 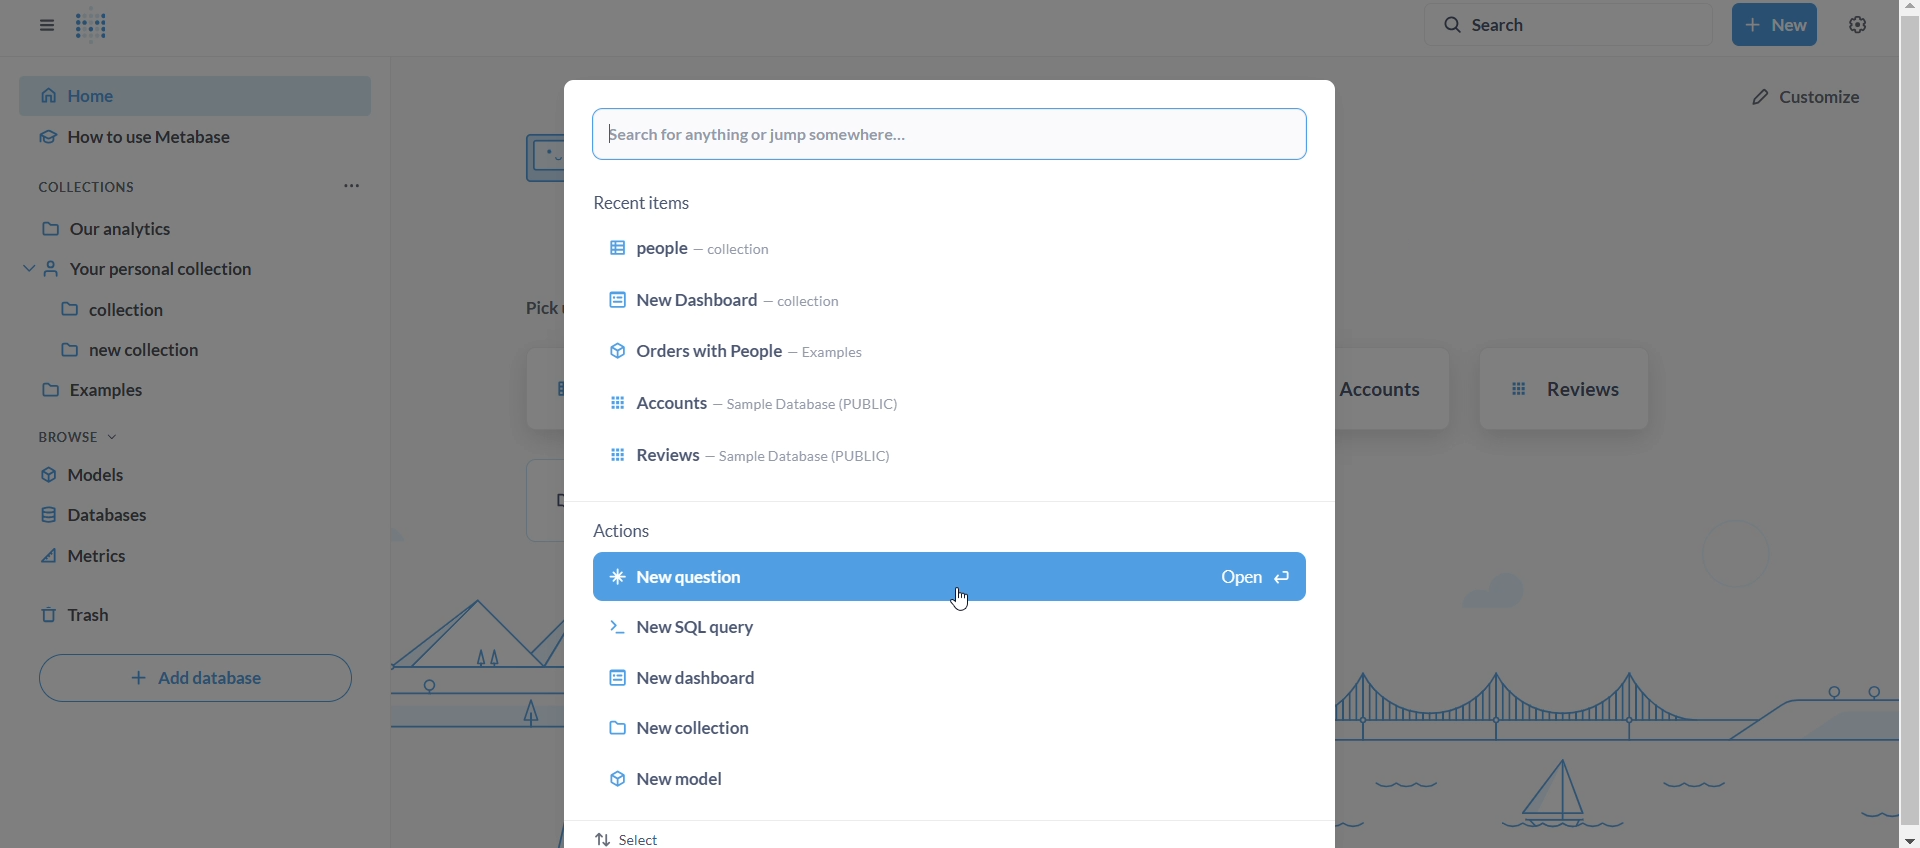 What do you see at coordinates (1804, 96) in the screenshot?
I see `cutomize` at bounding box center [1804, 96].